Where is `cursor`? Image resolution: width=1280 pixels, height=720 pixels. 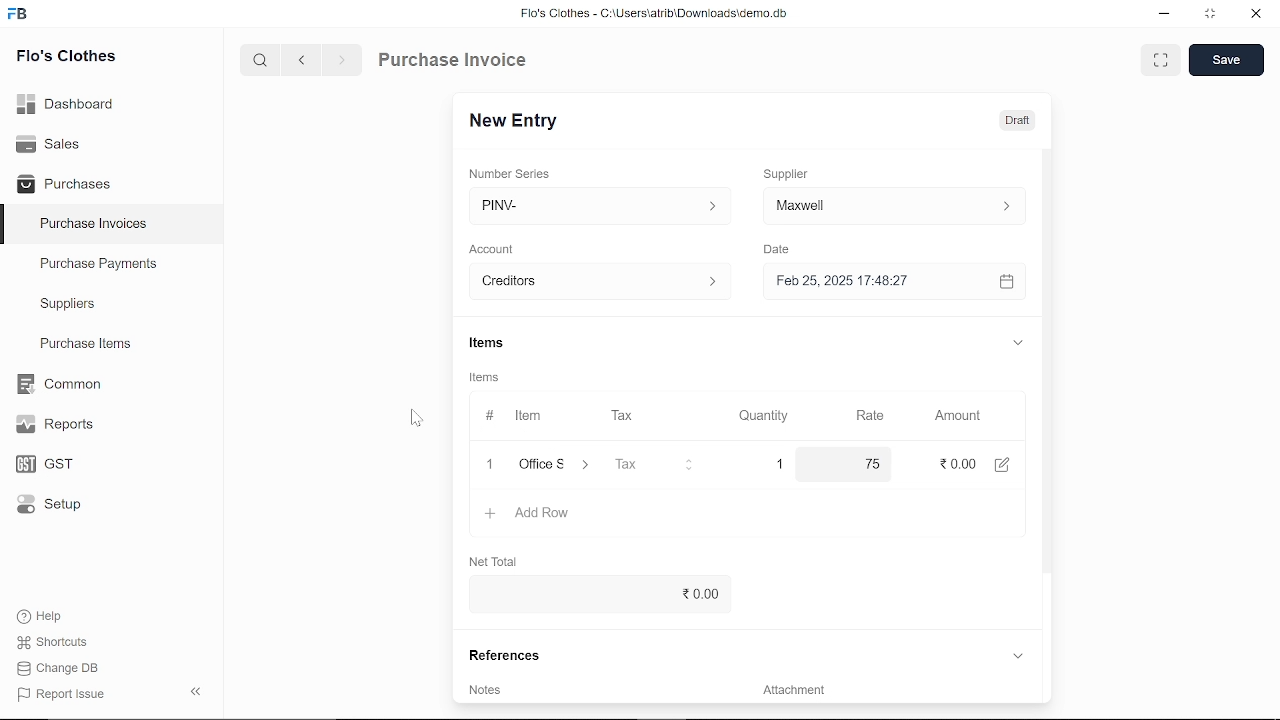 cursor is located at coordinates (416, 419).